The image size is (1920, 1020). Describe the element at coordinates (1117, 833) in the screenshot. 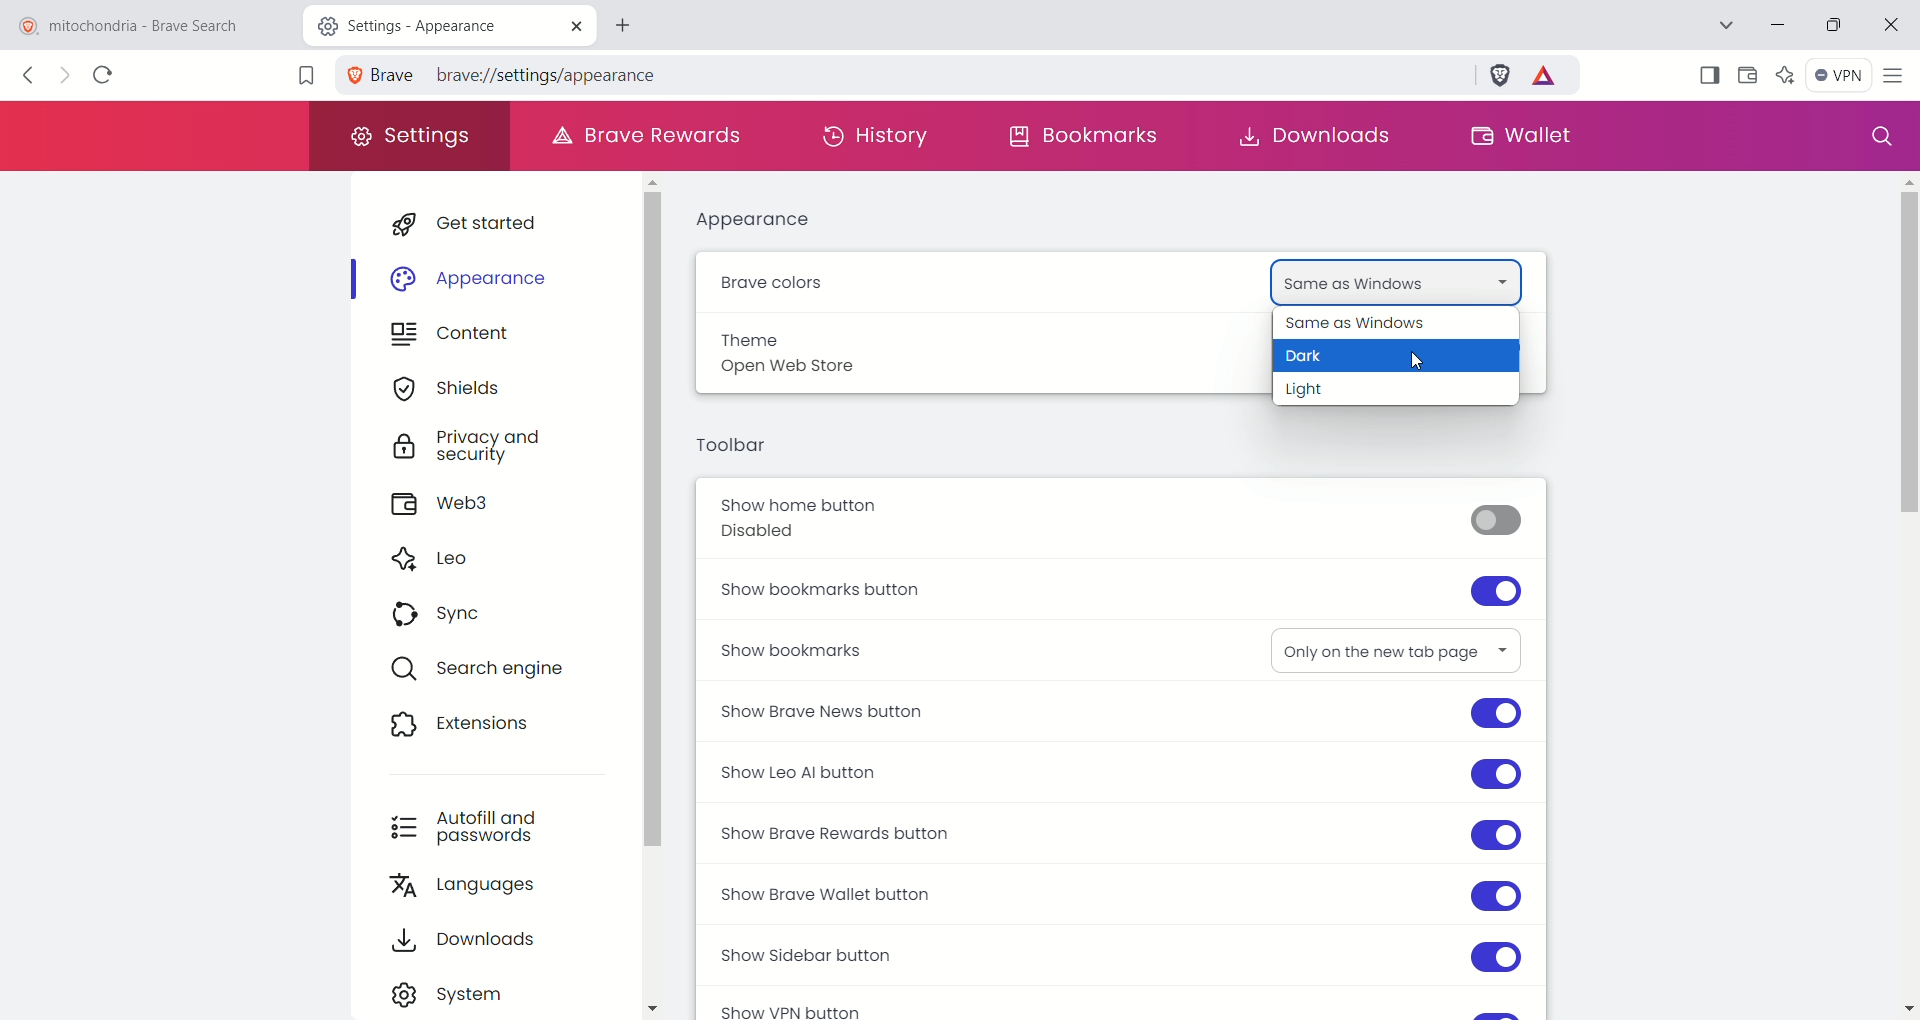

I see `show brave rewards button` at that location.